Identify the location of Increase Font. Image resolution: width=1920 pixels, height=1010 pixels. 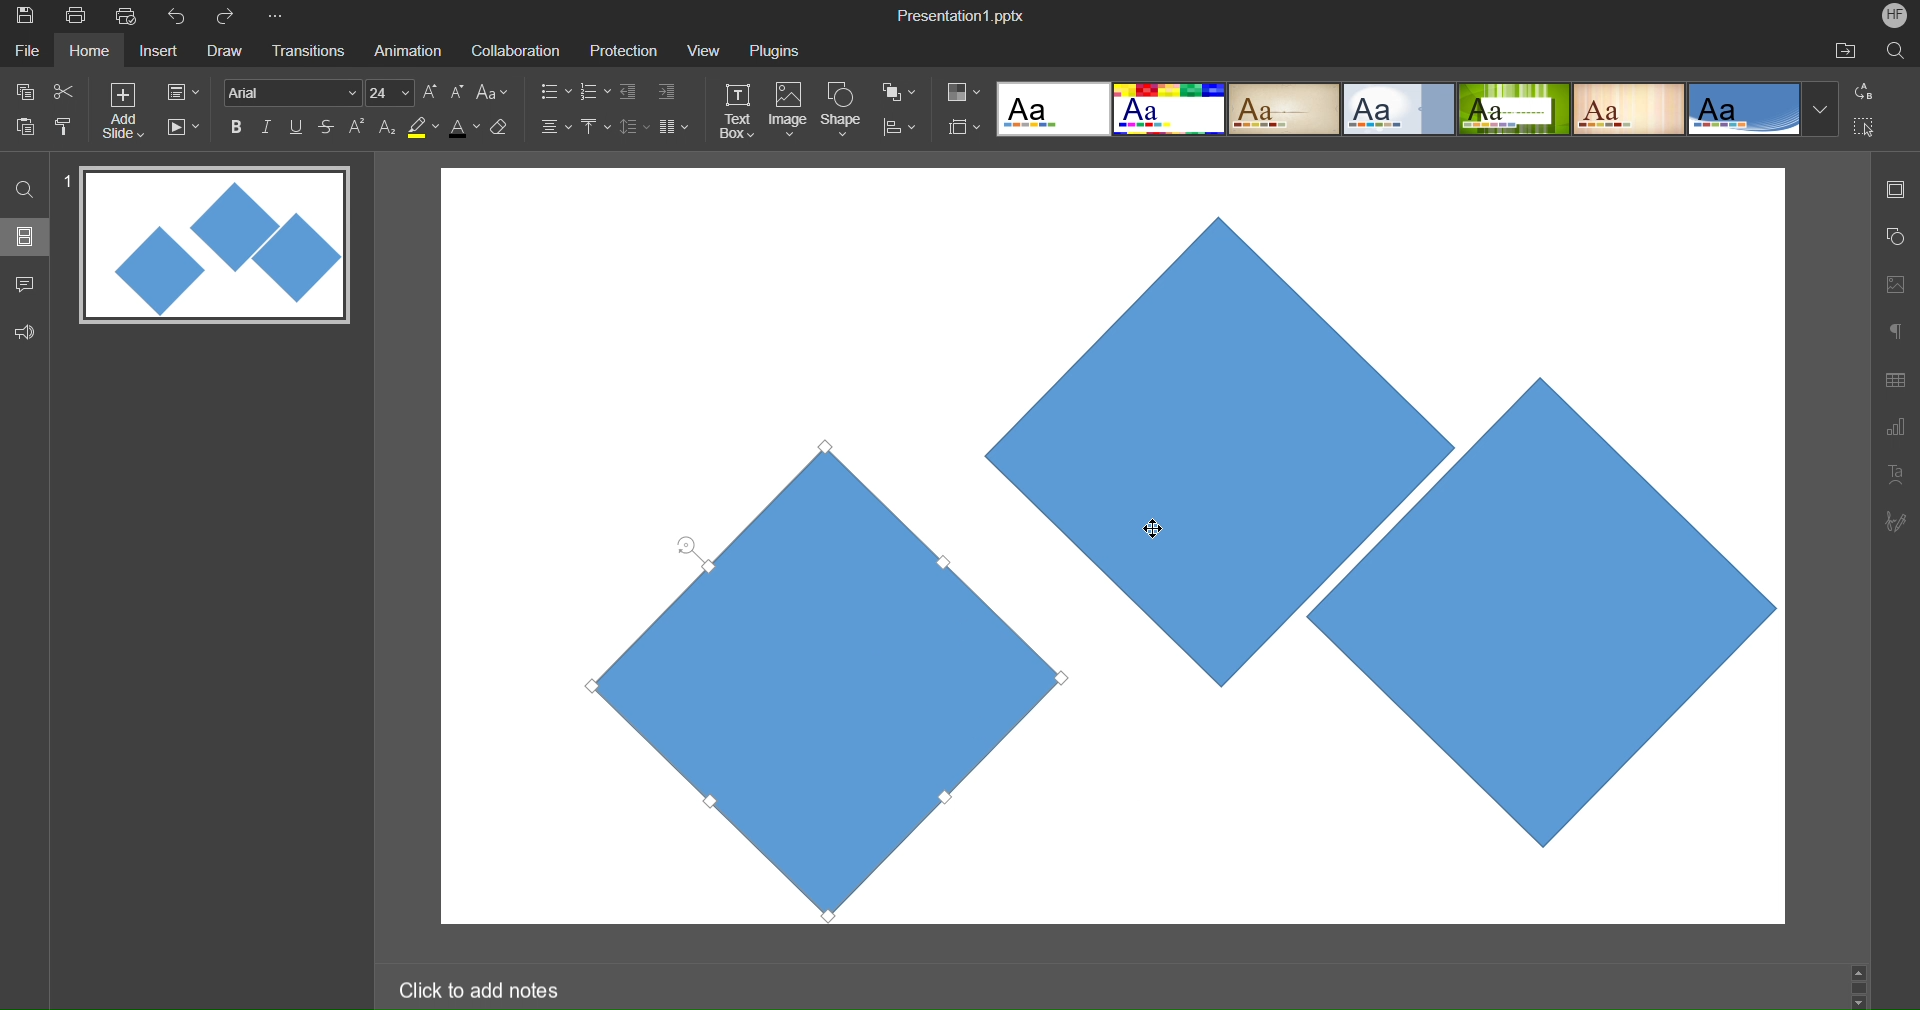
(431, 92).